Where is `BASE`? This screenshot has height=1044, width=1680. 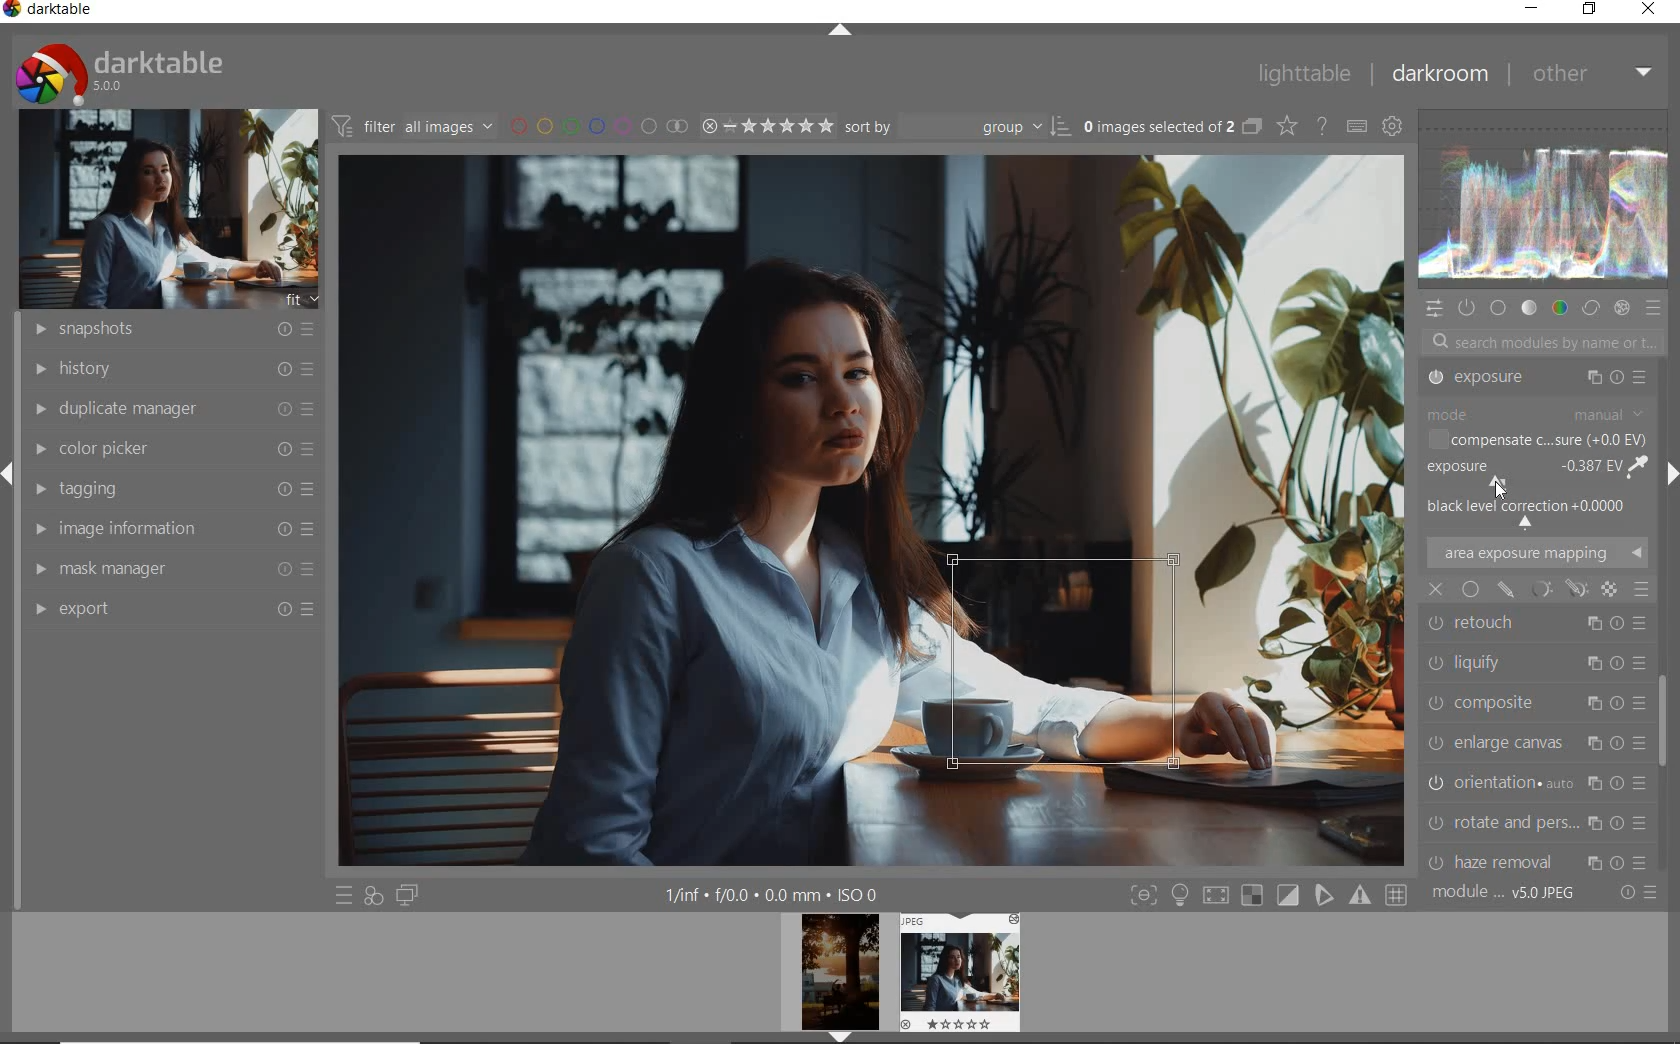 BASE is located at coordinates (1498, 309).